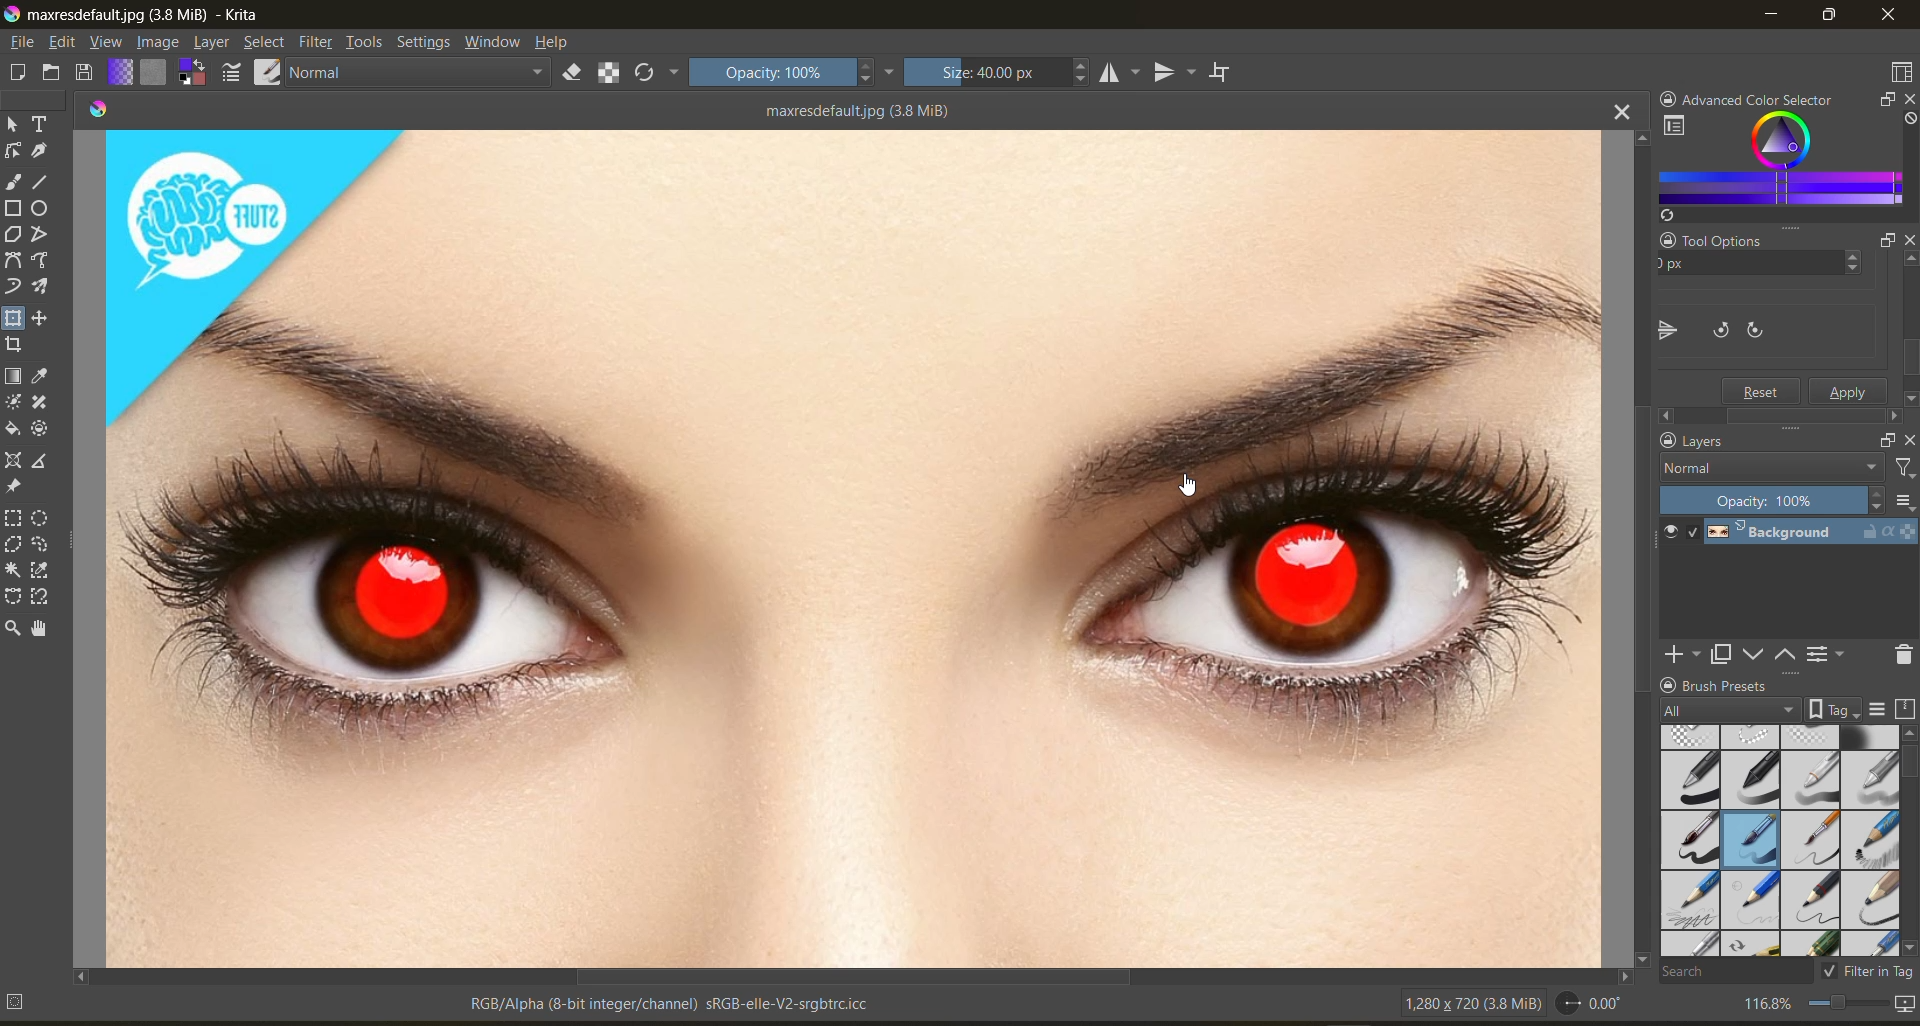  I want to click on tool, so click(14, 208).